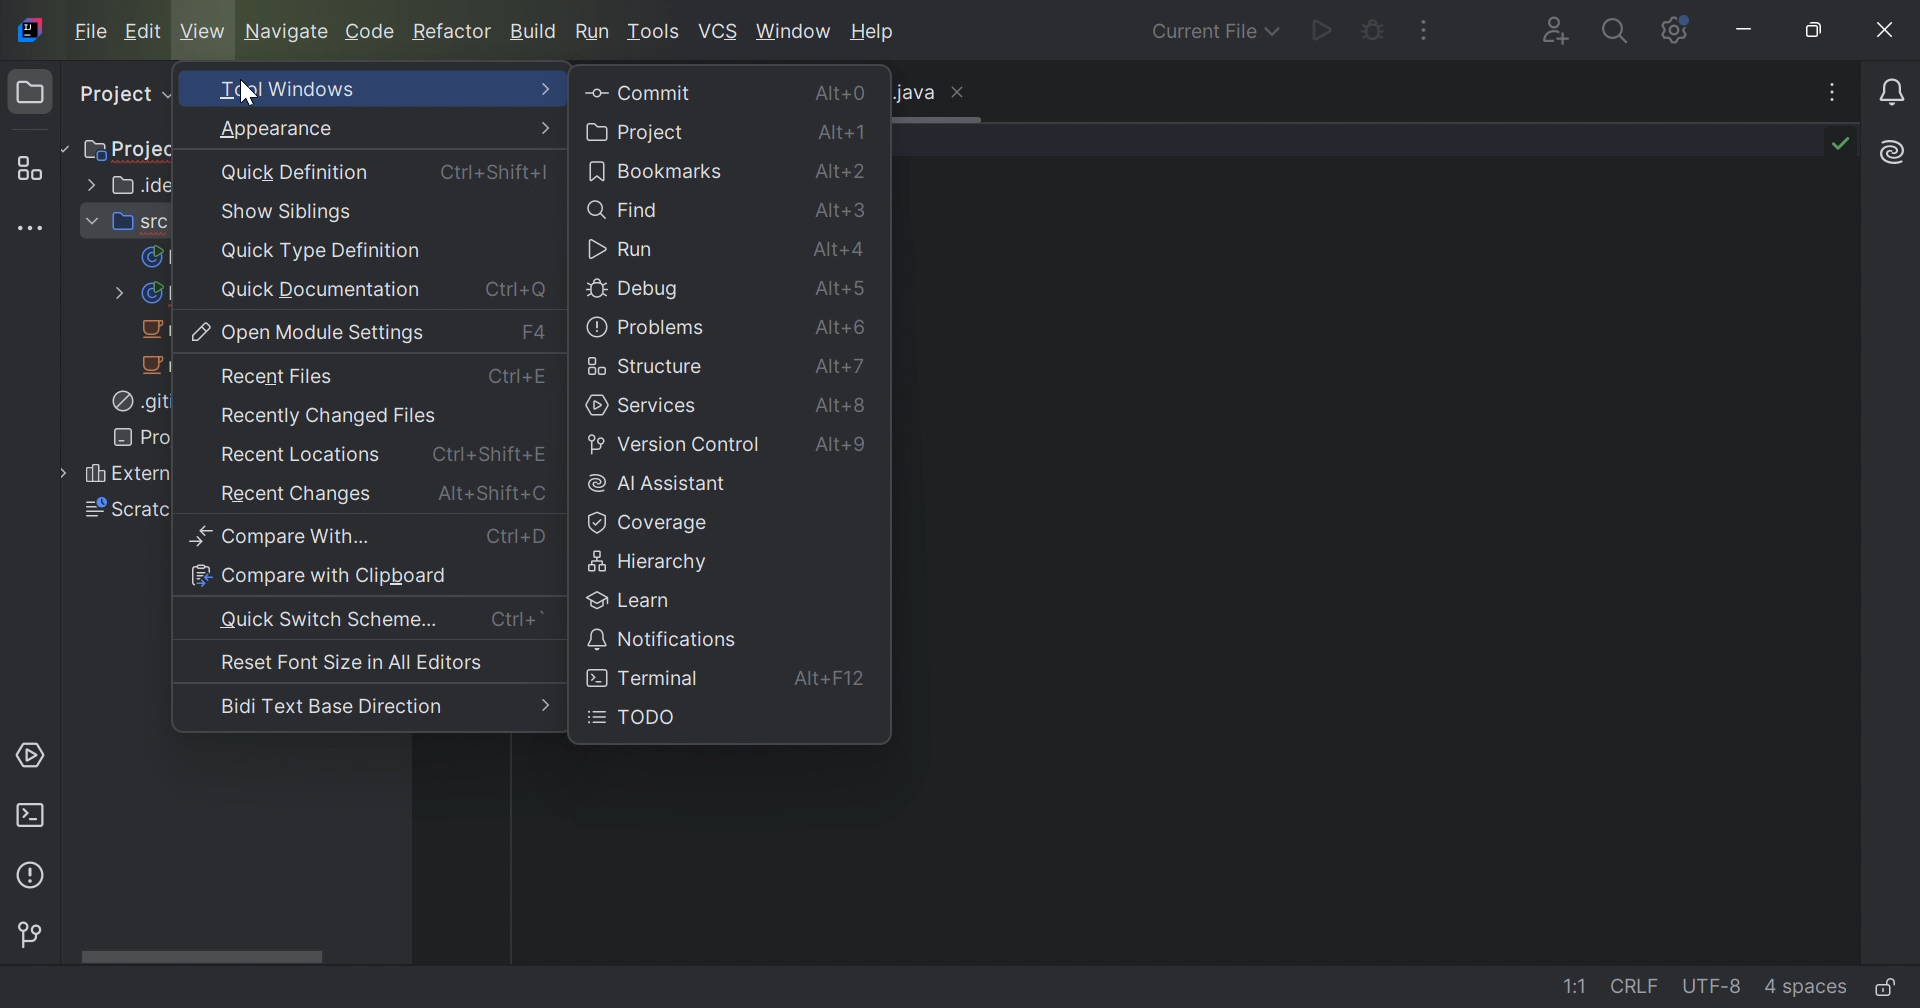  I want to click on Quick Type Definition, so click(325, 251).